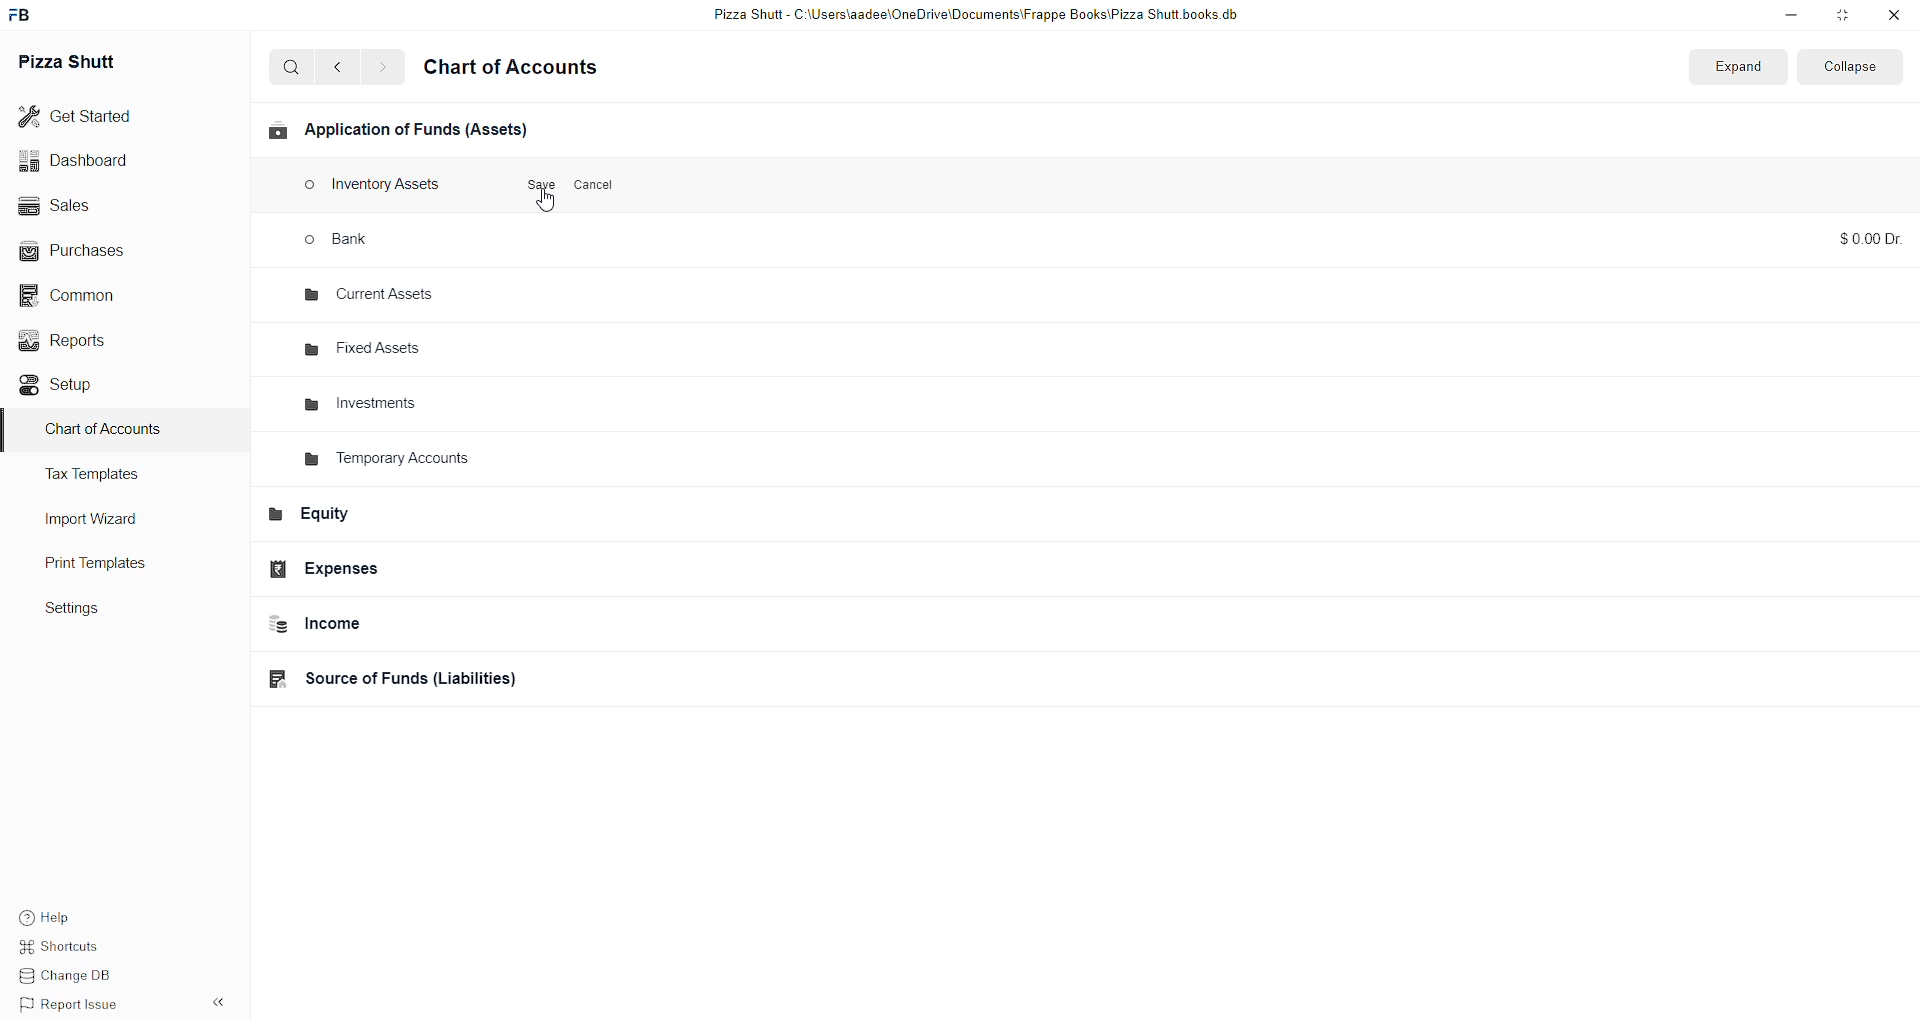  I want to click on Source of funds(Liabilities), so click(418, 678).